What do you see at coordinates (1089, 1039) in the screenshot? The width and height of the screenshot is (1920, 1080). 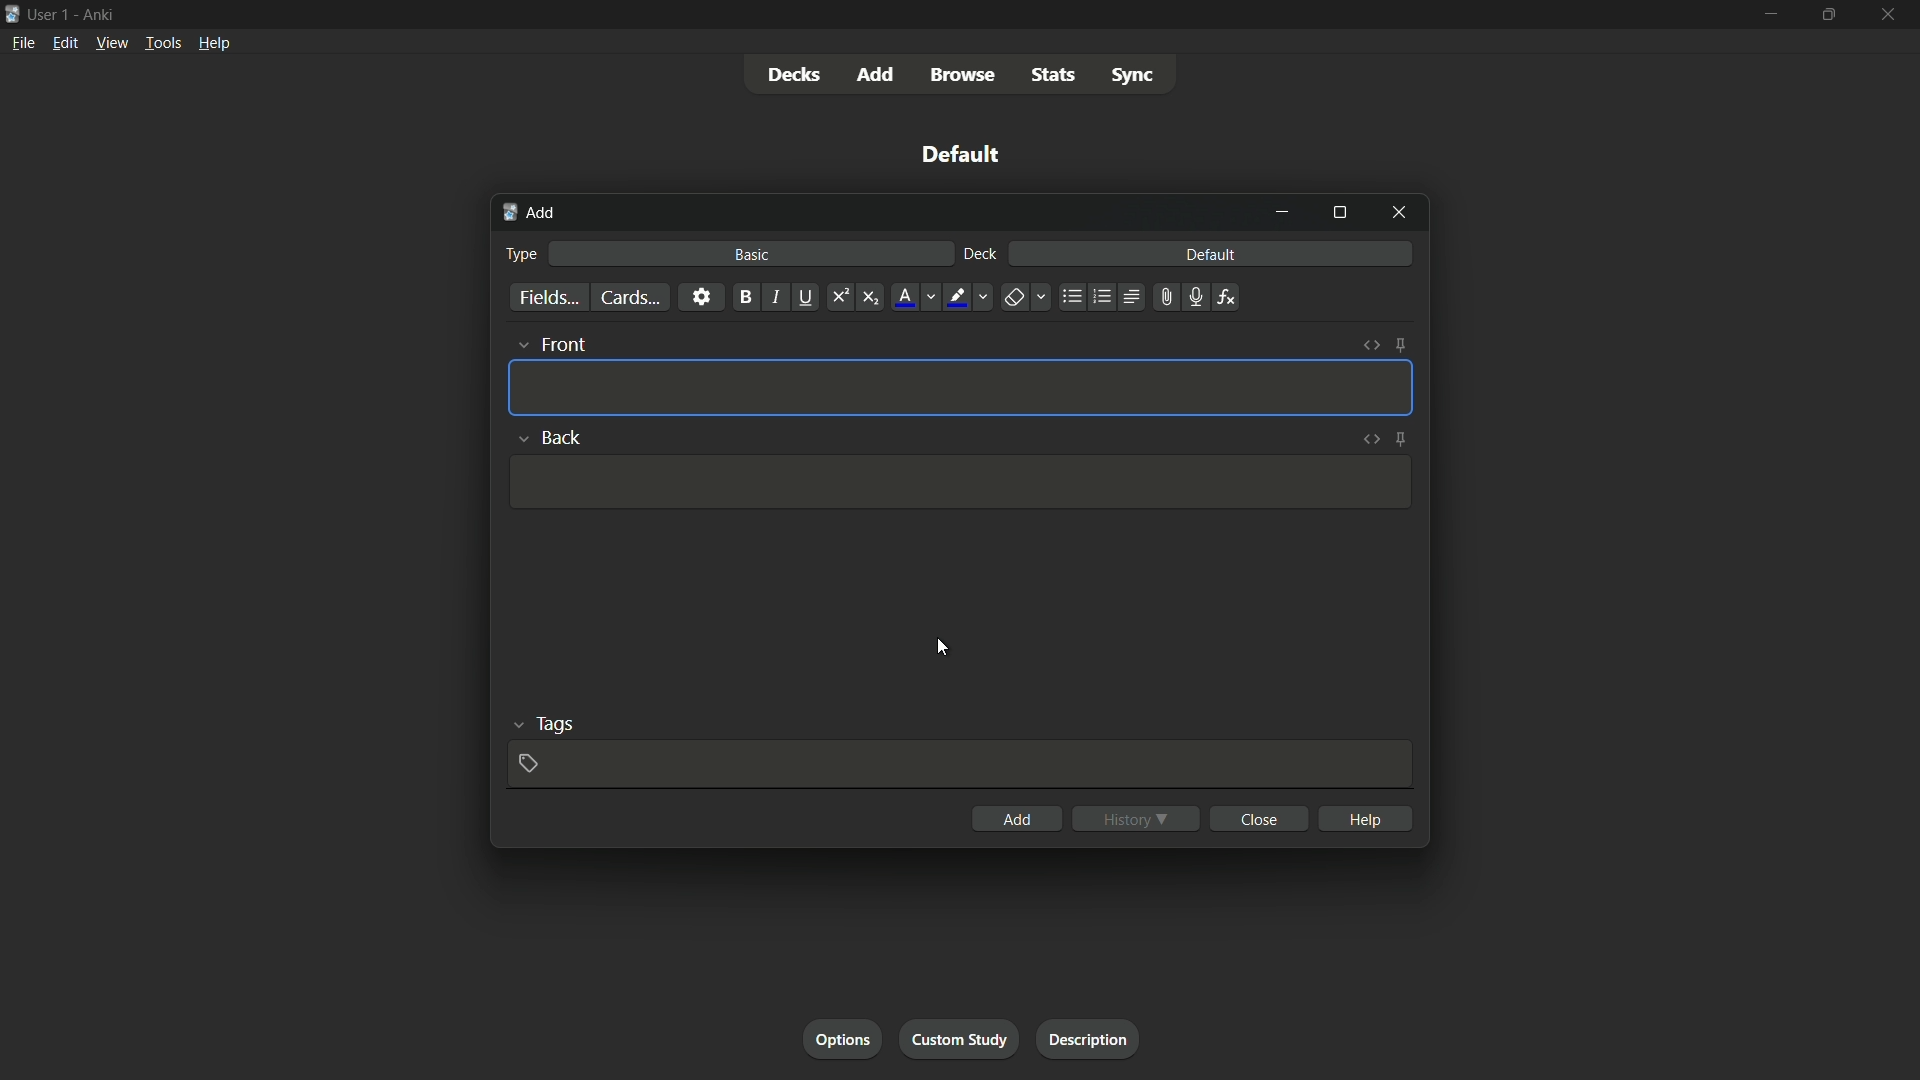 I see `description` at bounding box center [1089, 1039].